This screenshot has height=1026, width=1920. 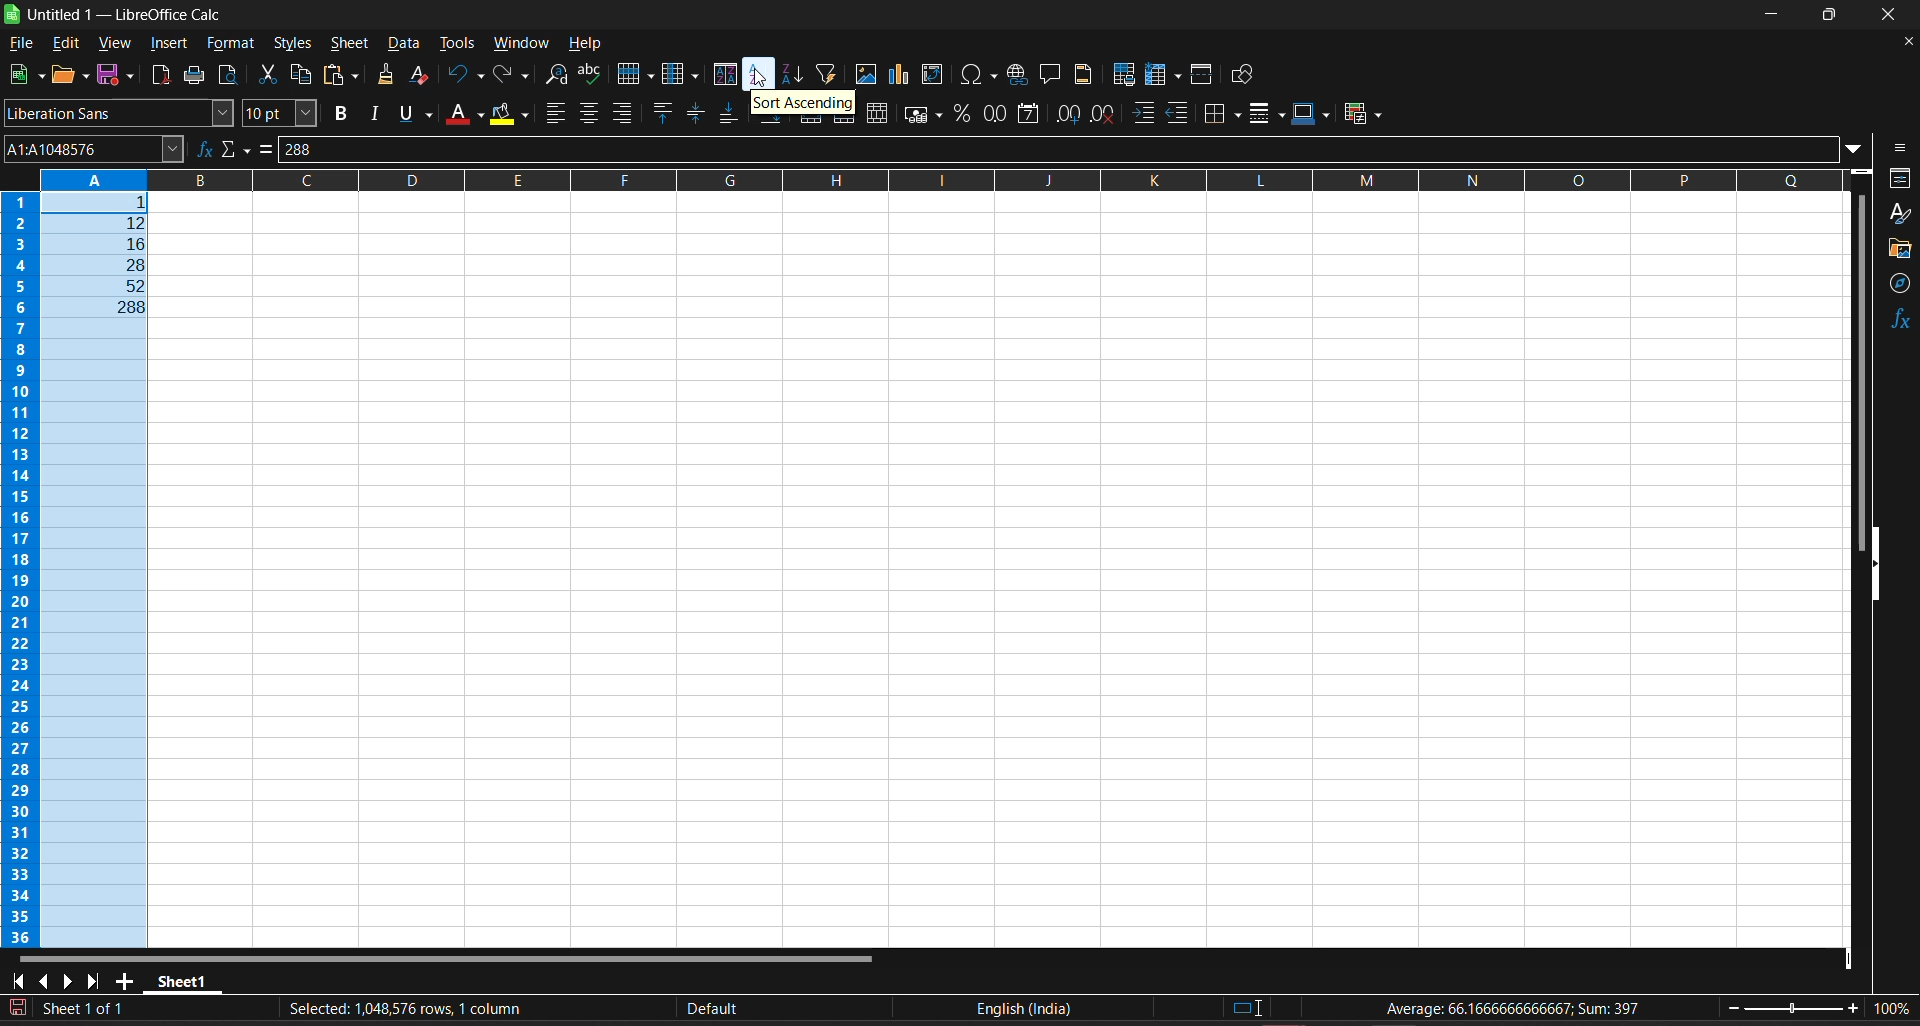 What do you see at coordinates (126, 978) in the screenshot?
I see `add sheet` at bounding box center [126, 978].